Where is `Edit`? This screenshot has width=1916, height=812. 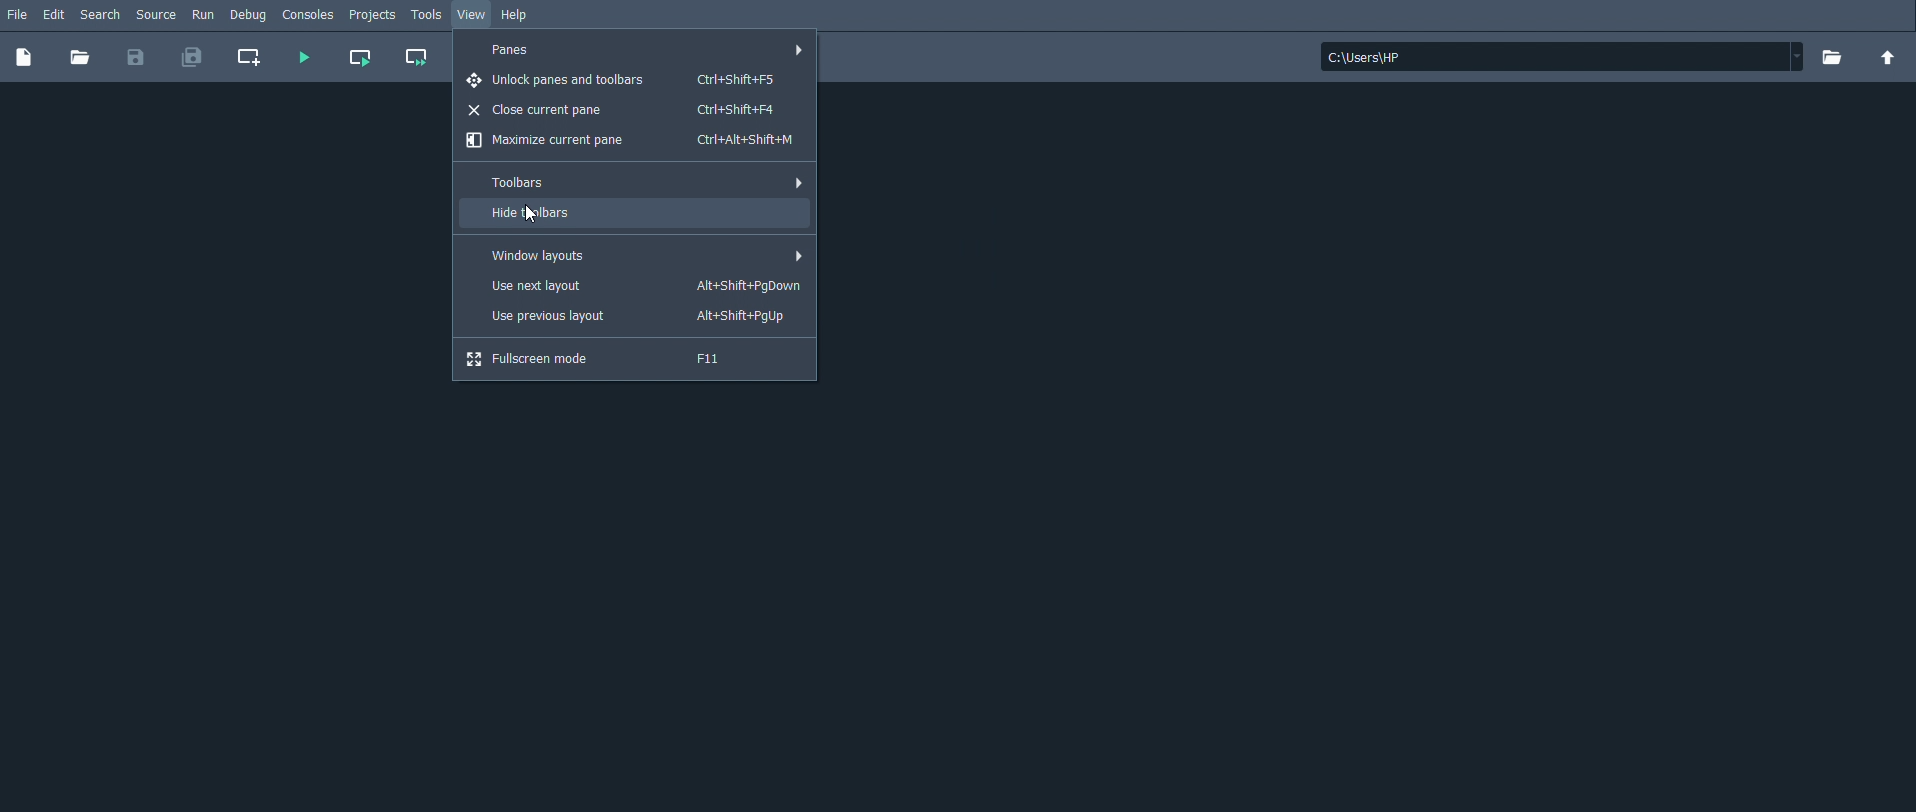 Edit is located at coordinates (53, 14).